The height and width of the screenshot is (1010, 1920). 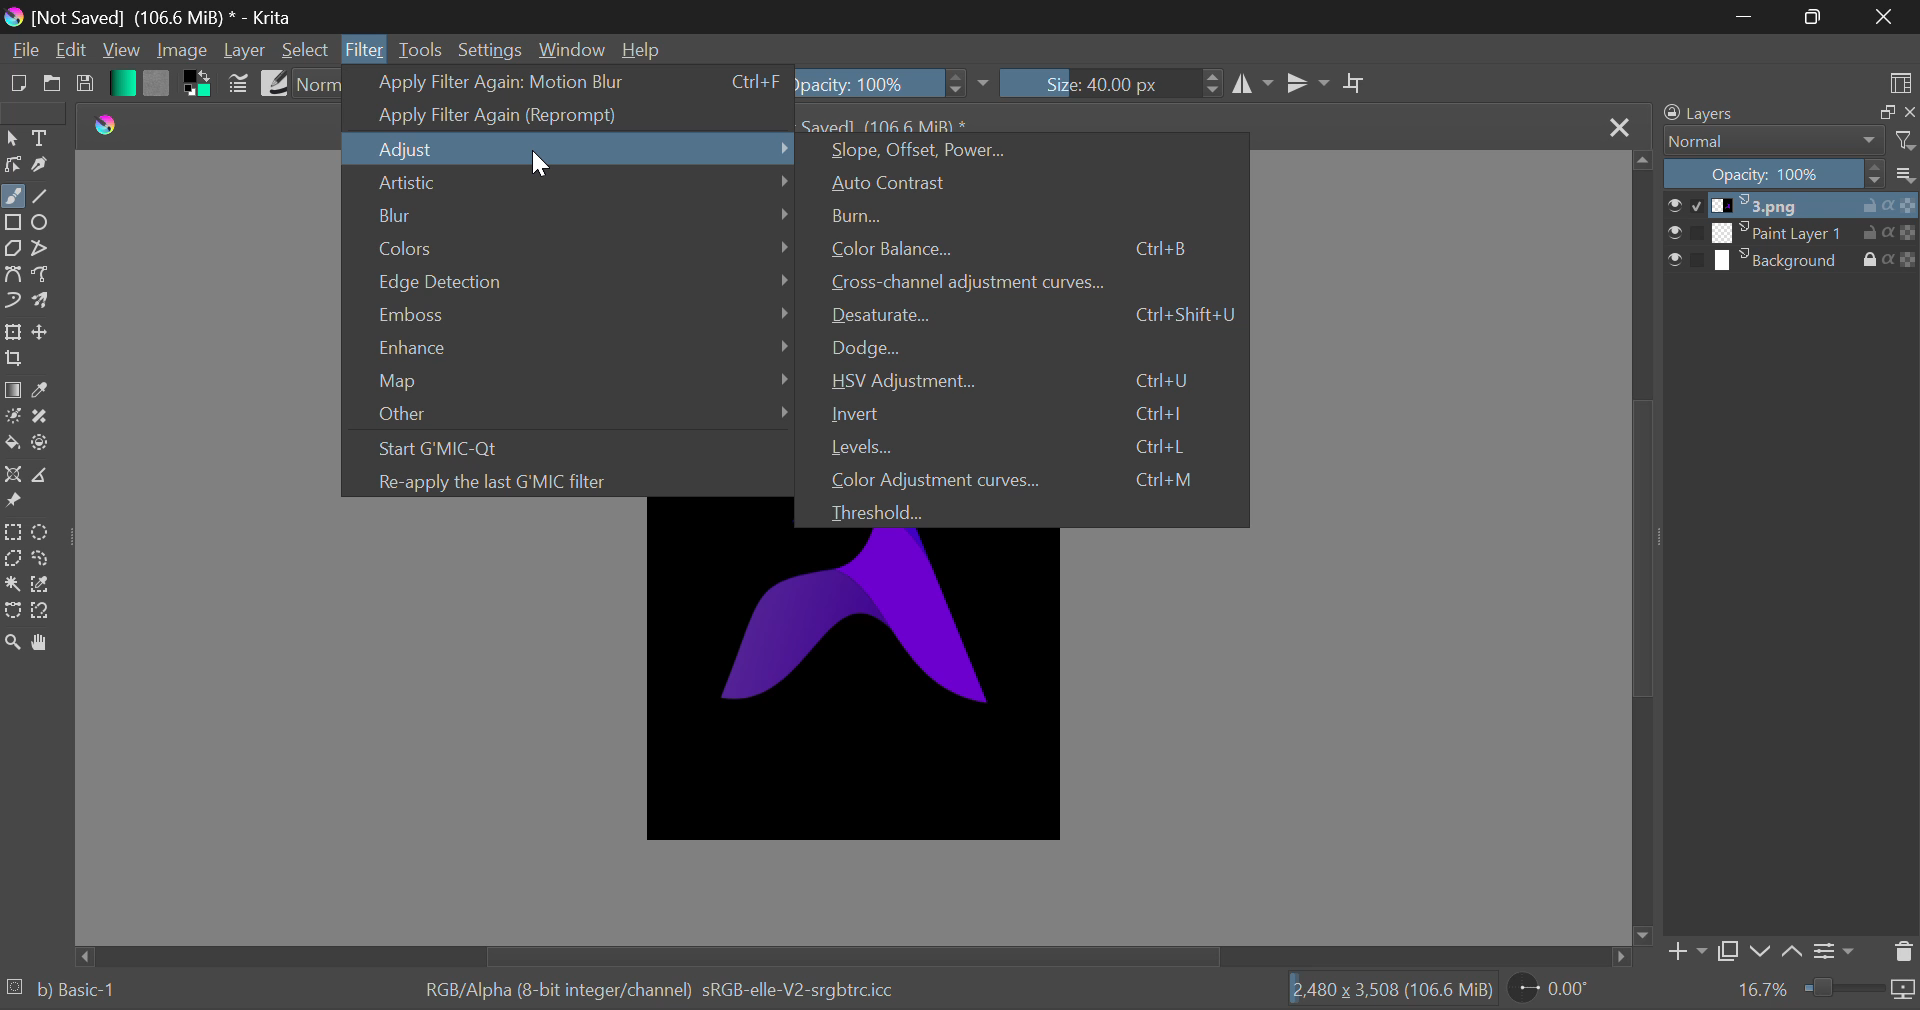 I want to click on Close, so click(x=1620, y=124).